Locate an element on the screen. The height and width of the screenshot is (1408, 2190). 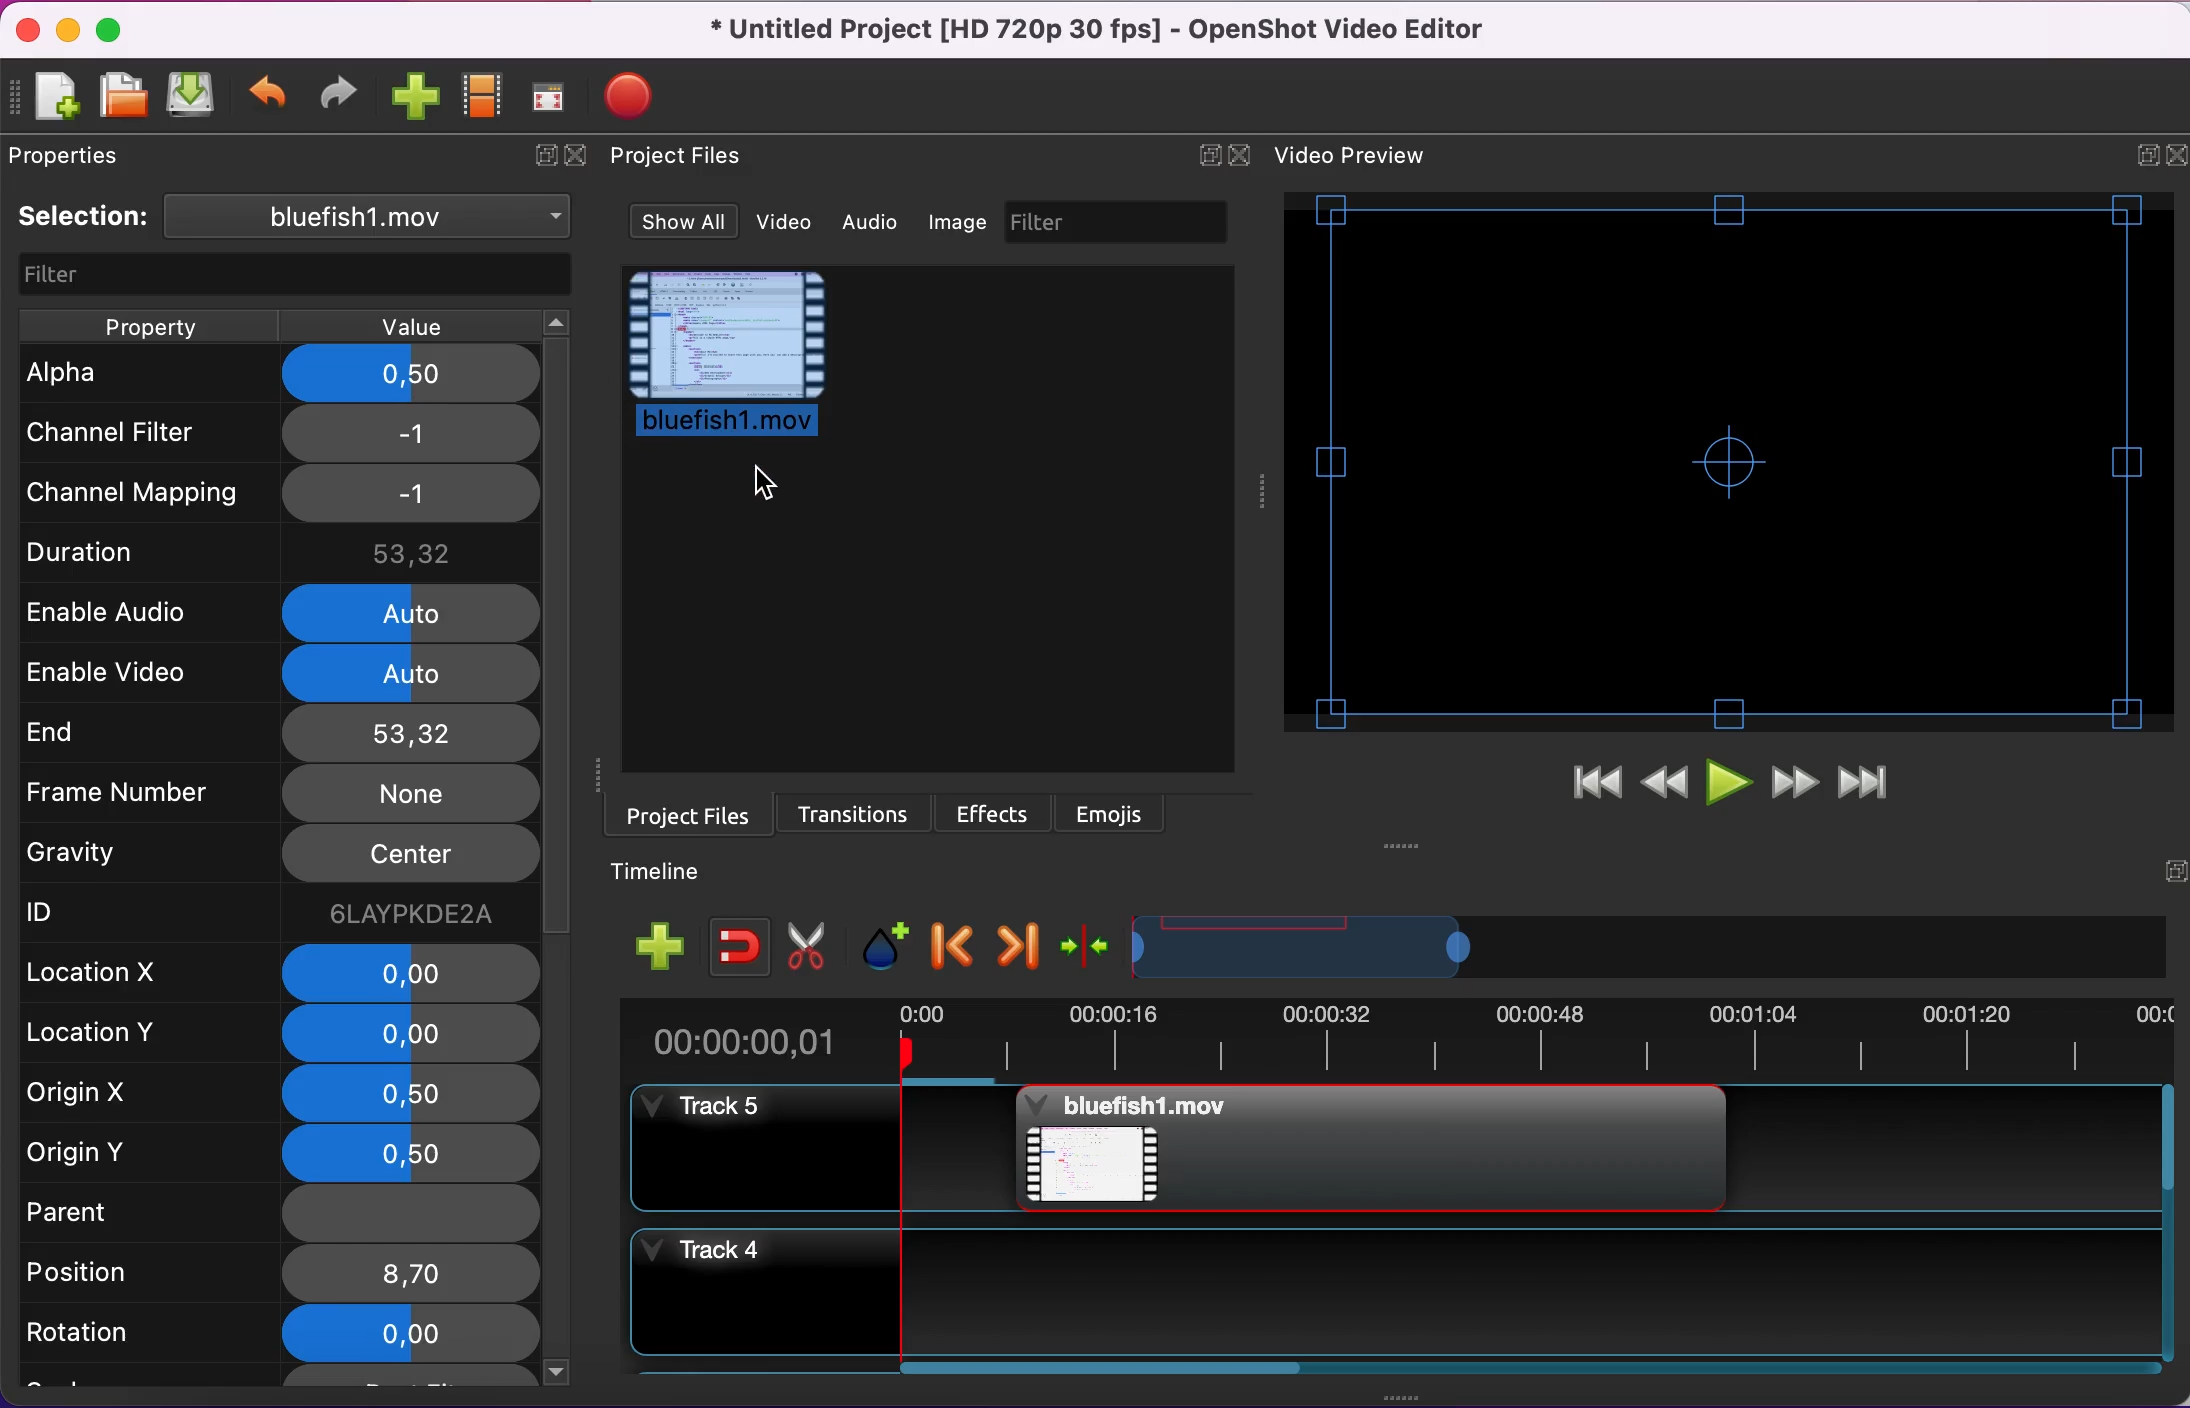
undo is located at coordinates (267, 101).